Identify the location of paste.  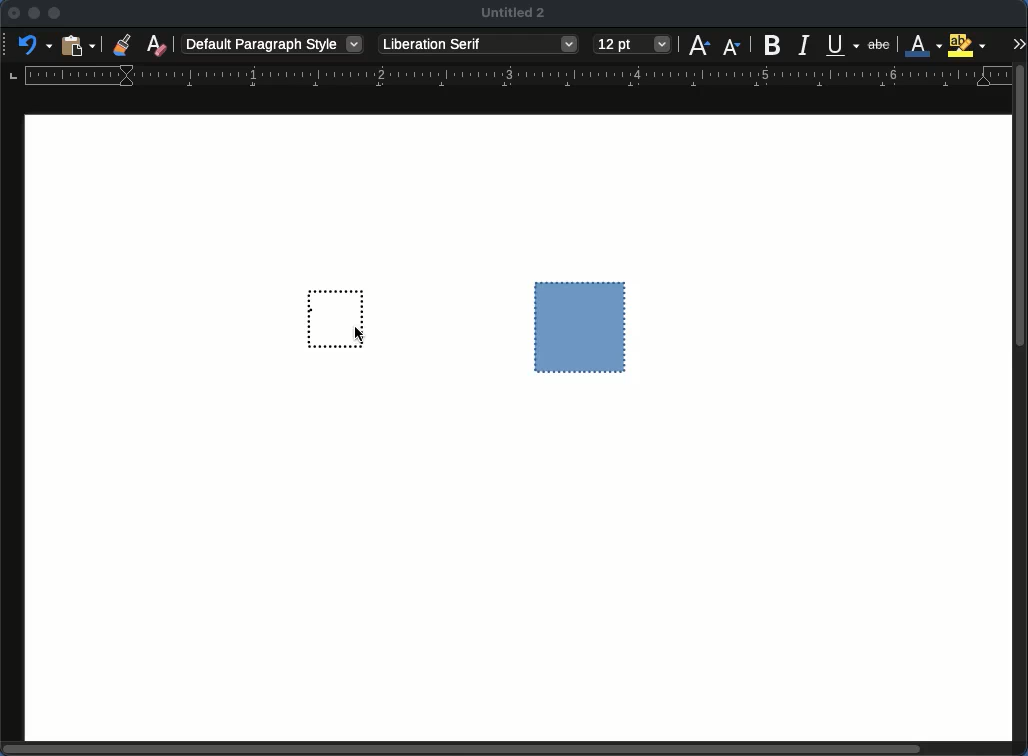
(79, 45).